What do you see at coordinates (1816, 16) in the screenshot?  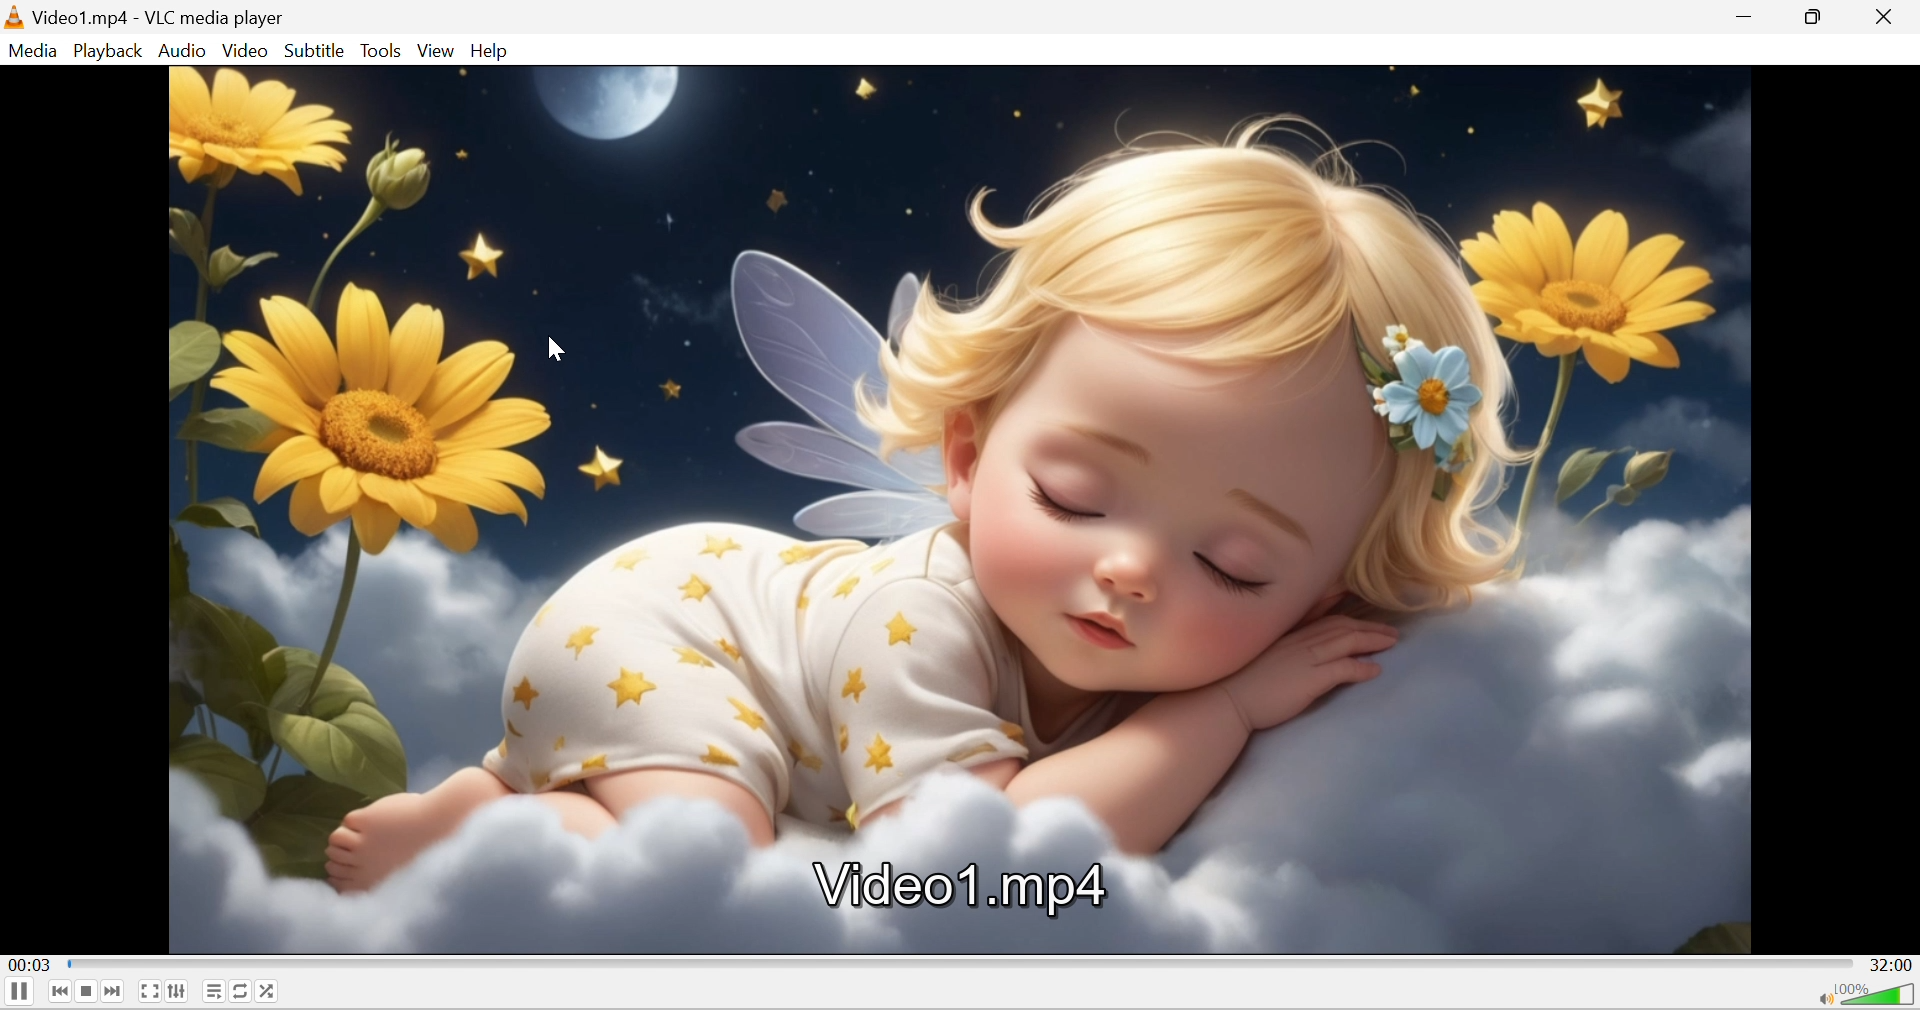 I see `Restore Down` at bounding box center [1816, 16].